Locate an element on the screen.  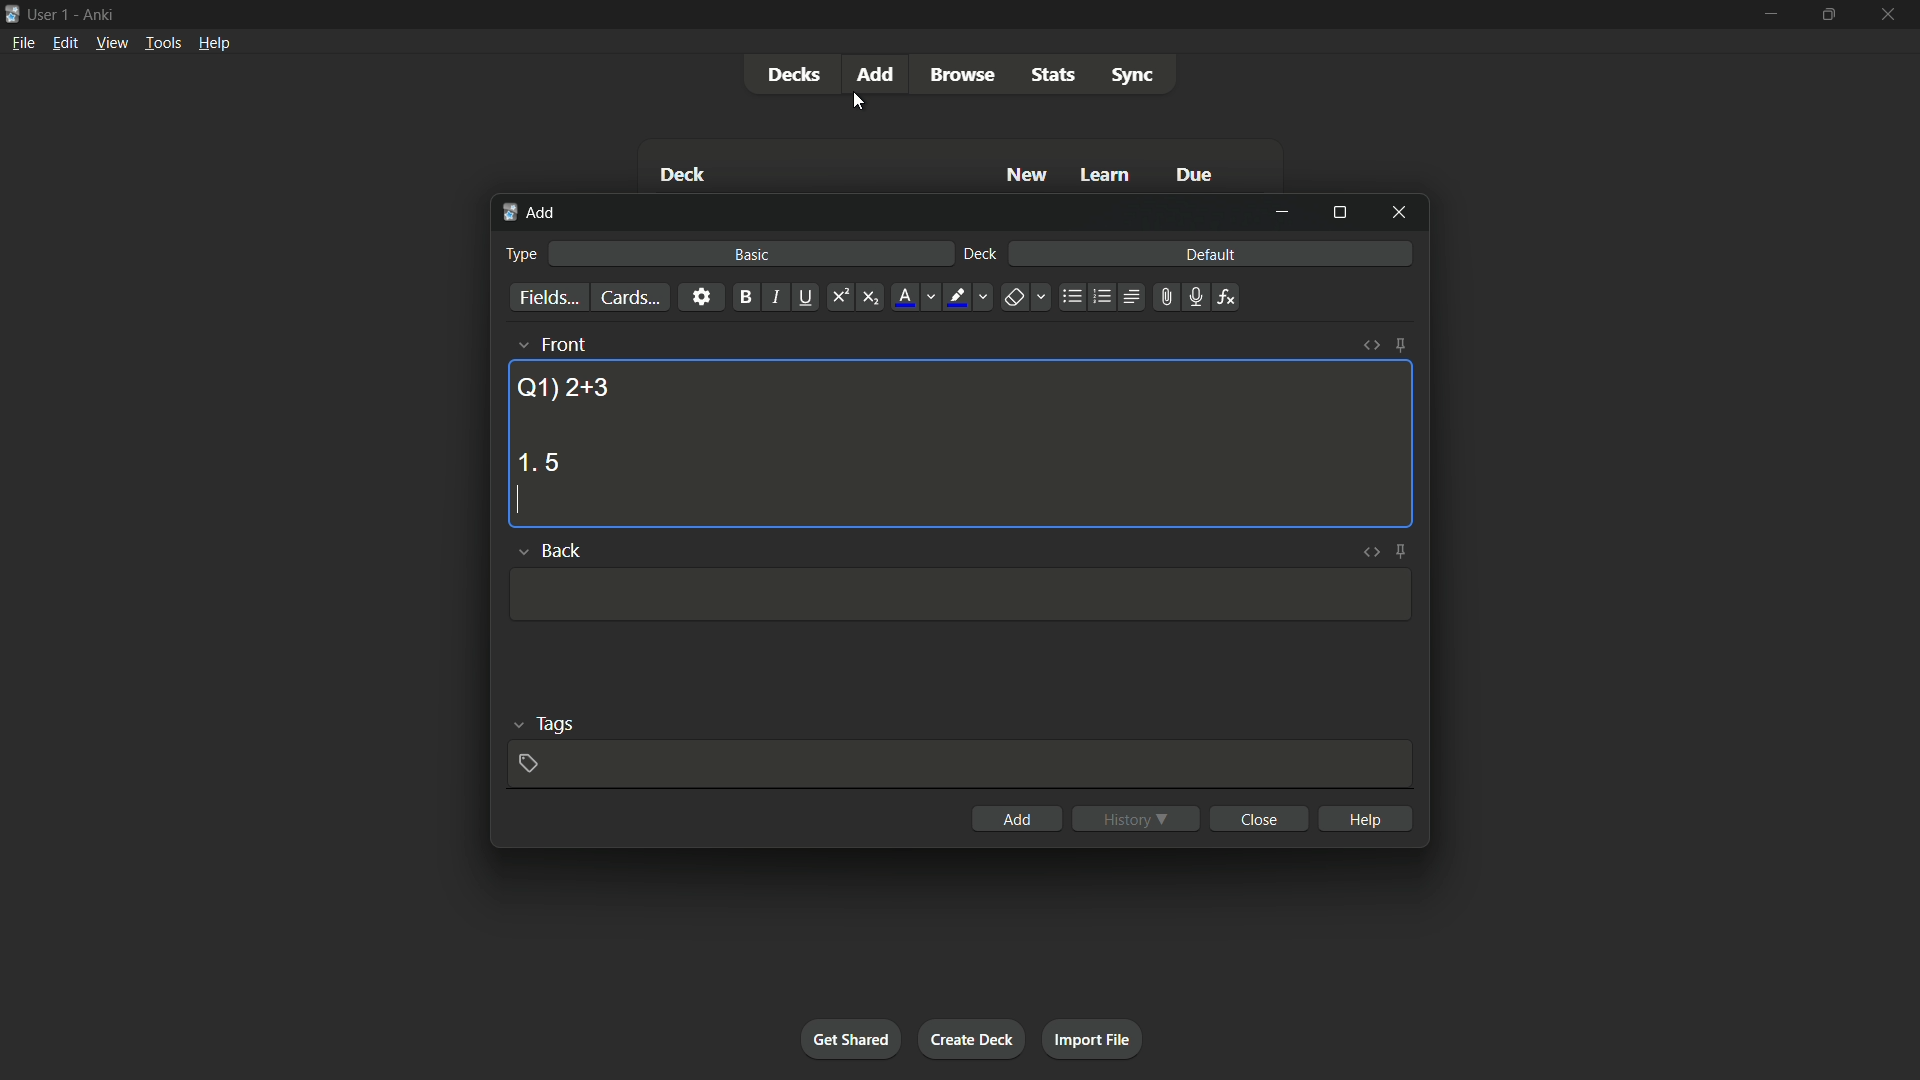
sync is located at coordinates (1133, 76).